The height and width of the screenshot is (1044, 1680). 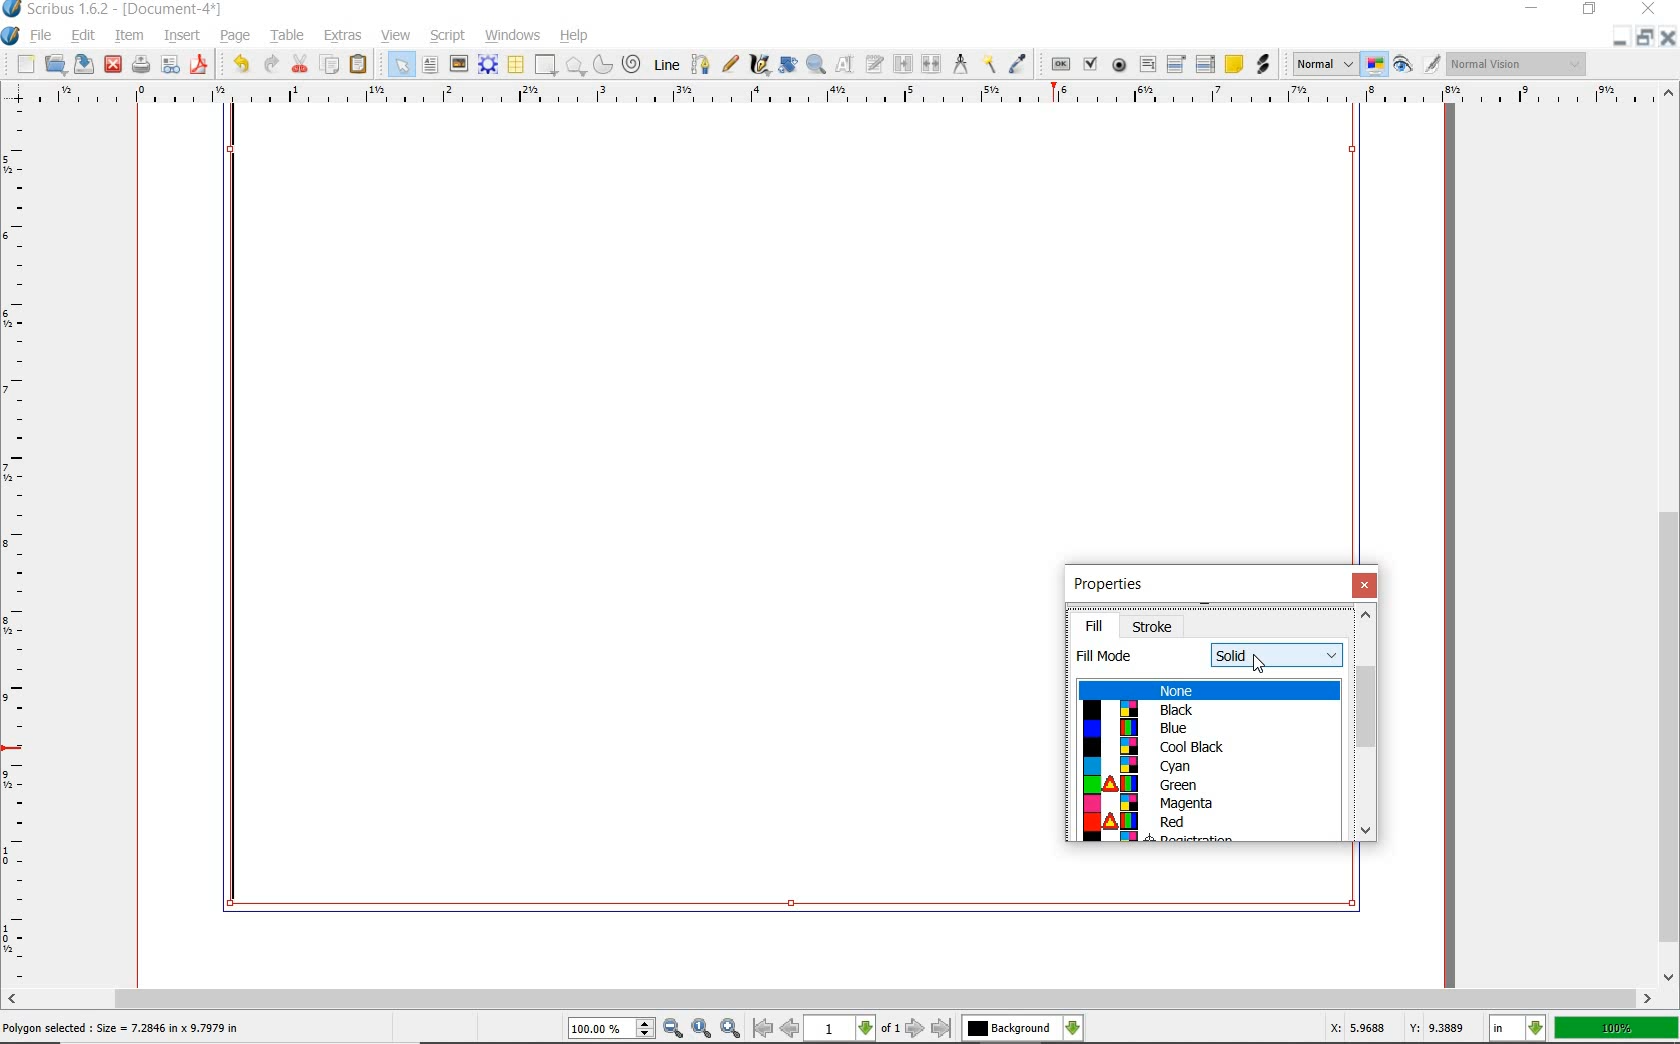 What do you see at coordinates (1417, 66) in the screenshot?
I see `preview mode` at bounding box center [1417, 66].